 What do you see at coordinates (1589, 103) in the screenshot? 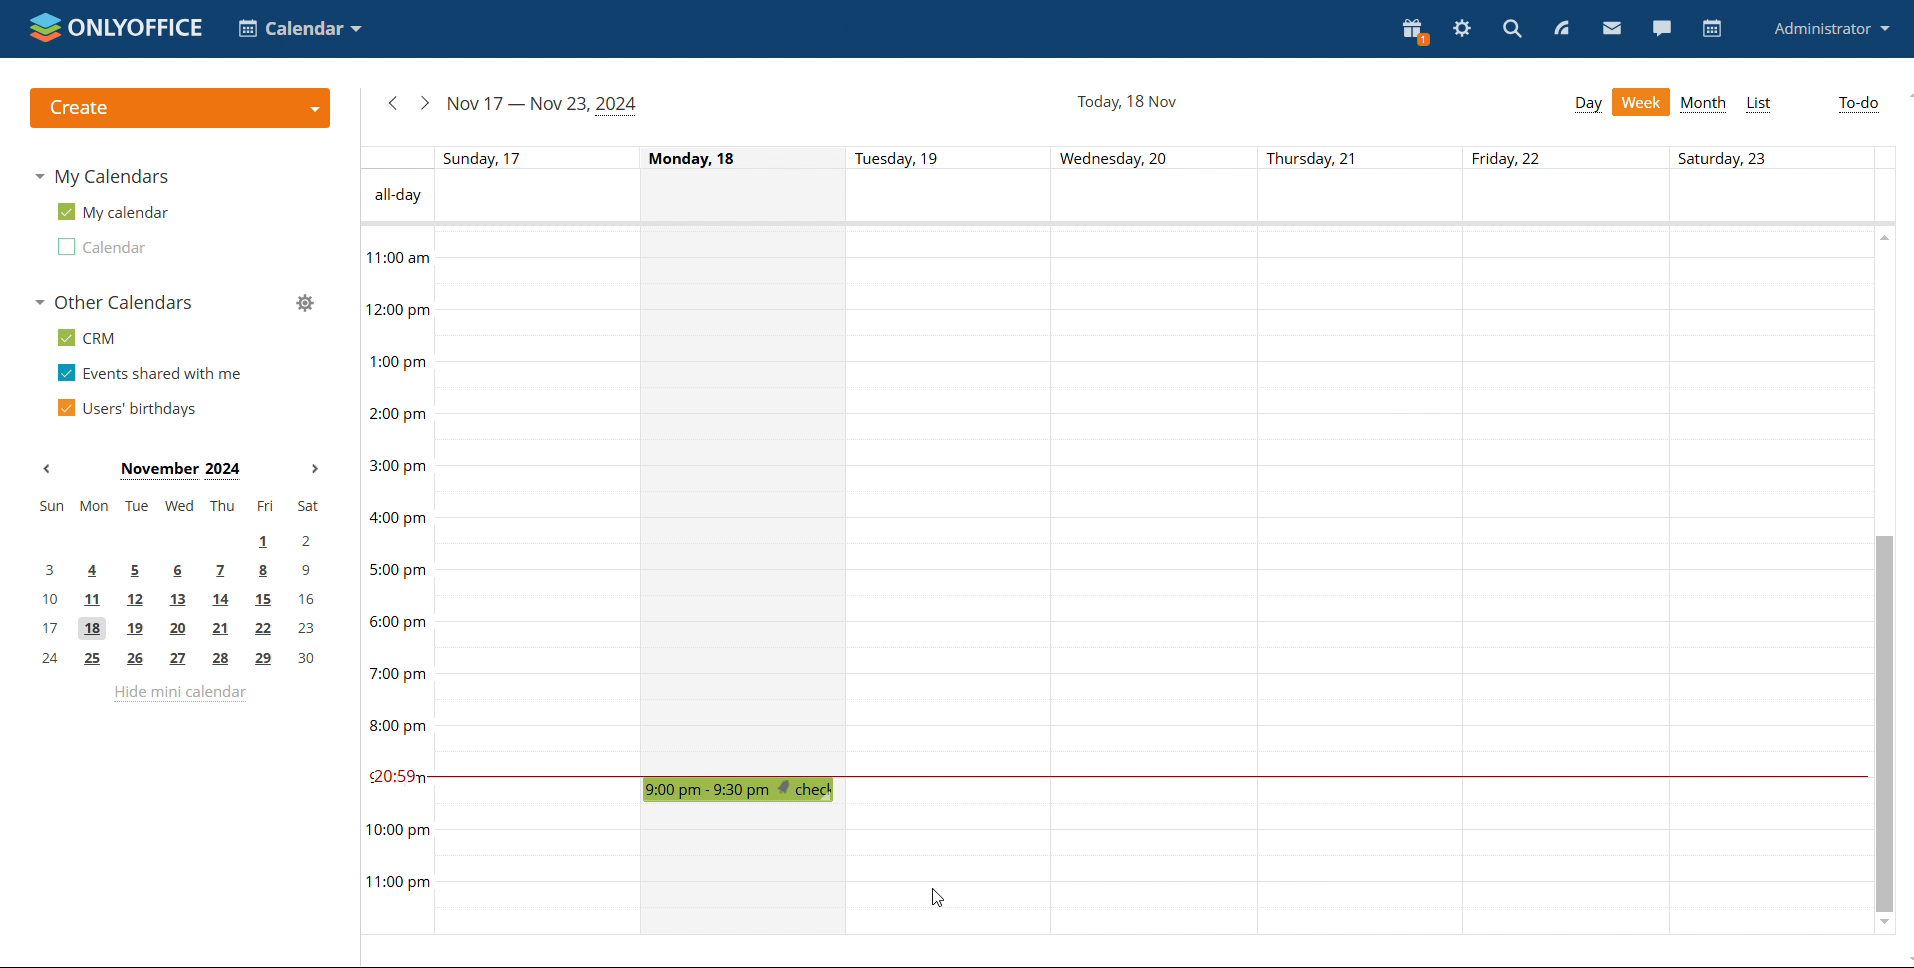
I see `day view` at bounding box center [1589, 103].